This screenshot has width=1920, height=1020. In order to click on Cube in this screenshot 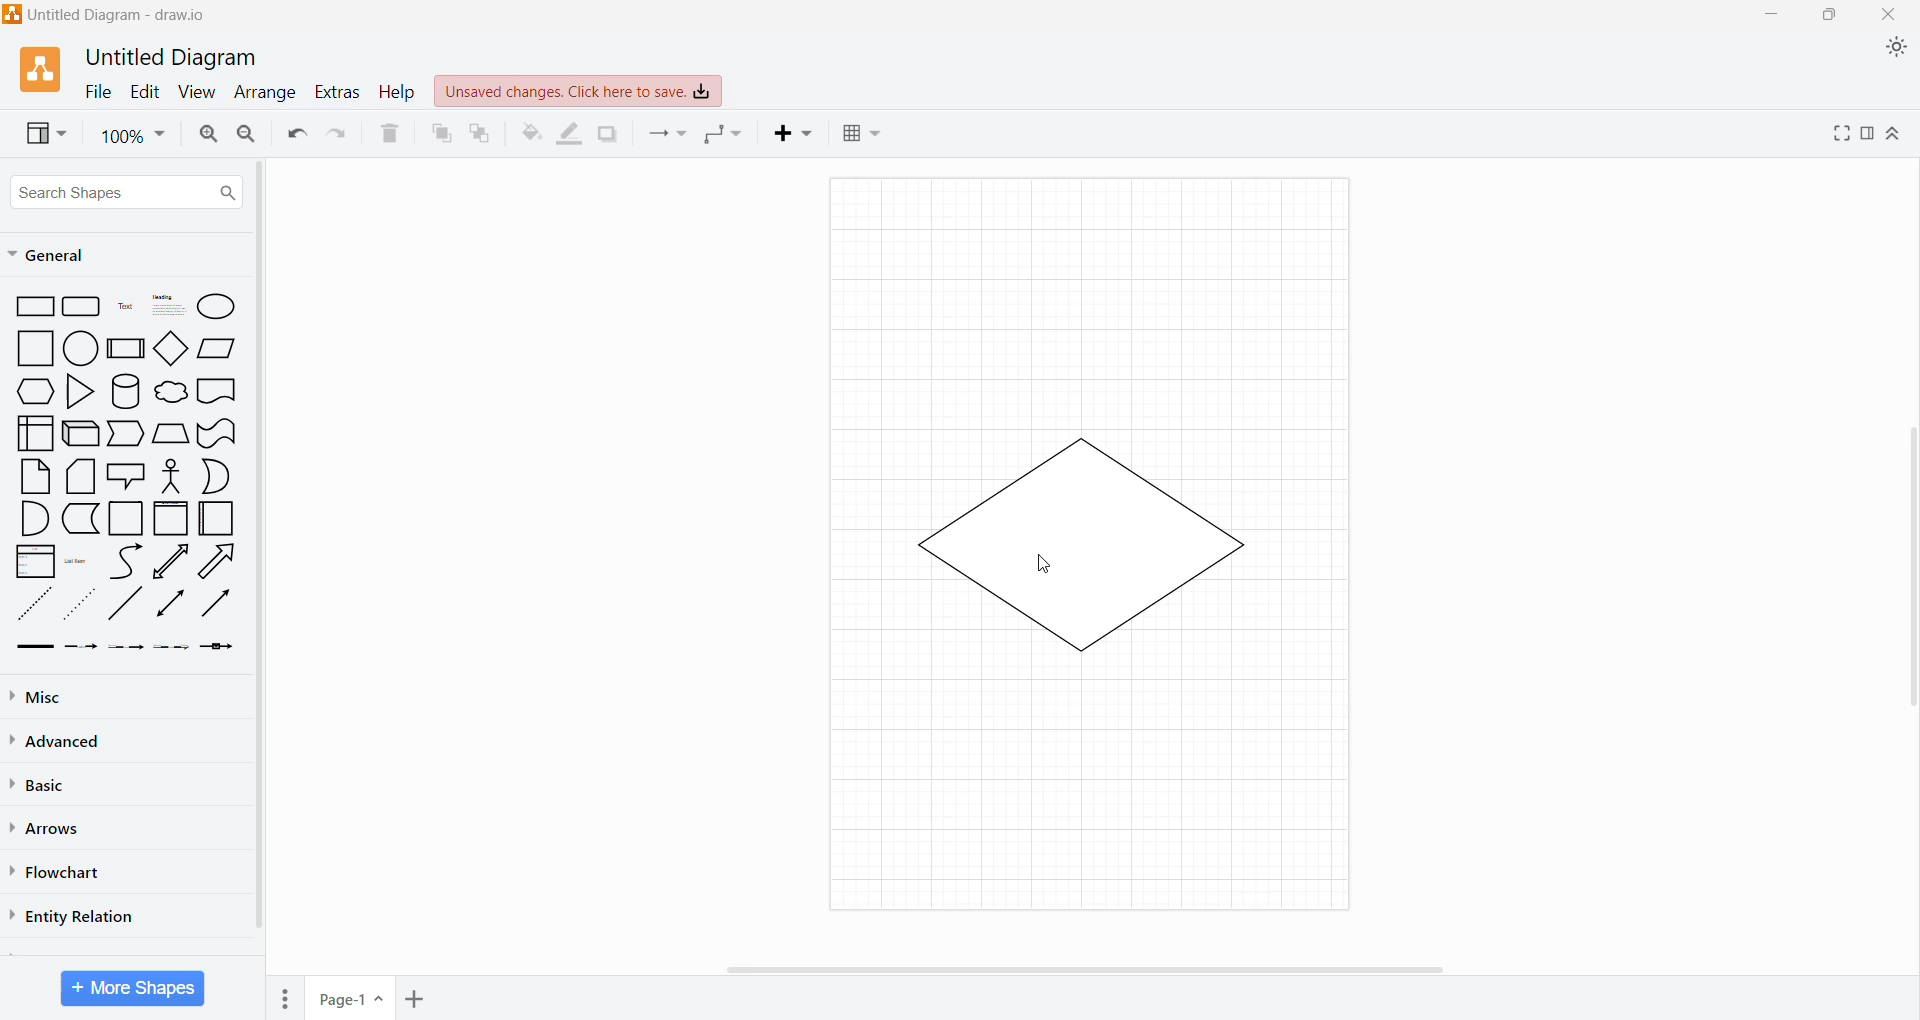, I will do `click(79, 434)`.